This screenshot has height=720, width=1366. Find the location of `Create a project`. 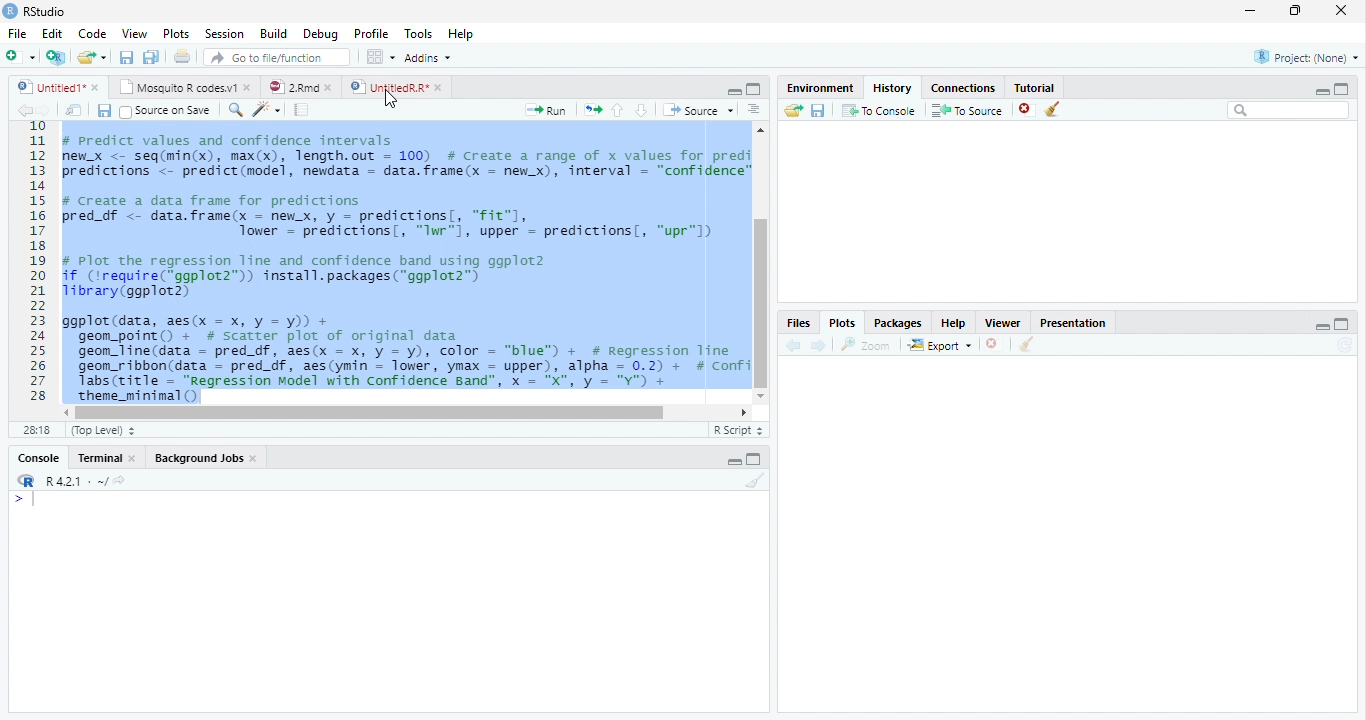

Create a project is located at coordinates (55, 57).